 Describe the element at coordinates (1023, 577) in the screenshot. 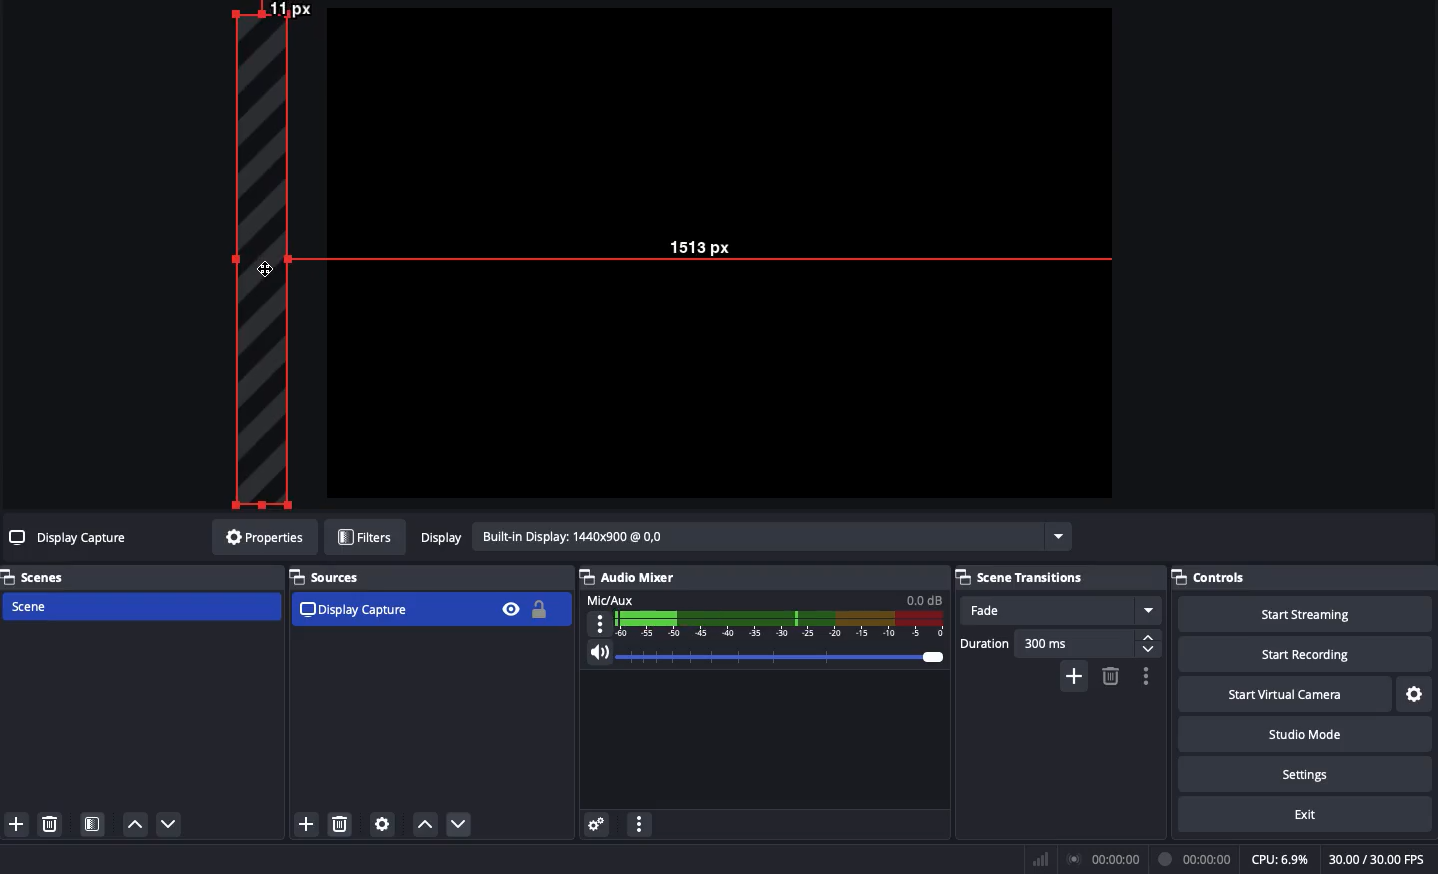

I see `Scene transition` at that location.